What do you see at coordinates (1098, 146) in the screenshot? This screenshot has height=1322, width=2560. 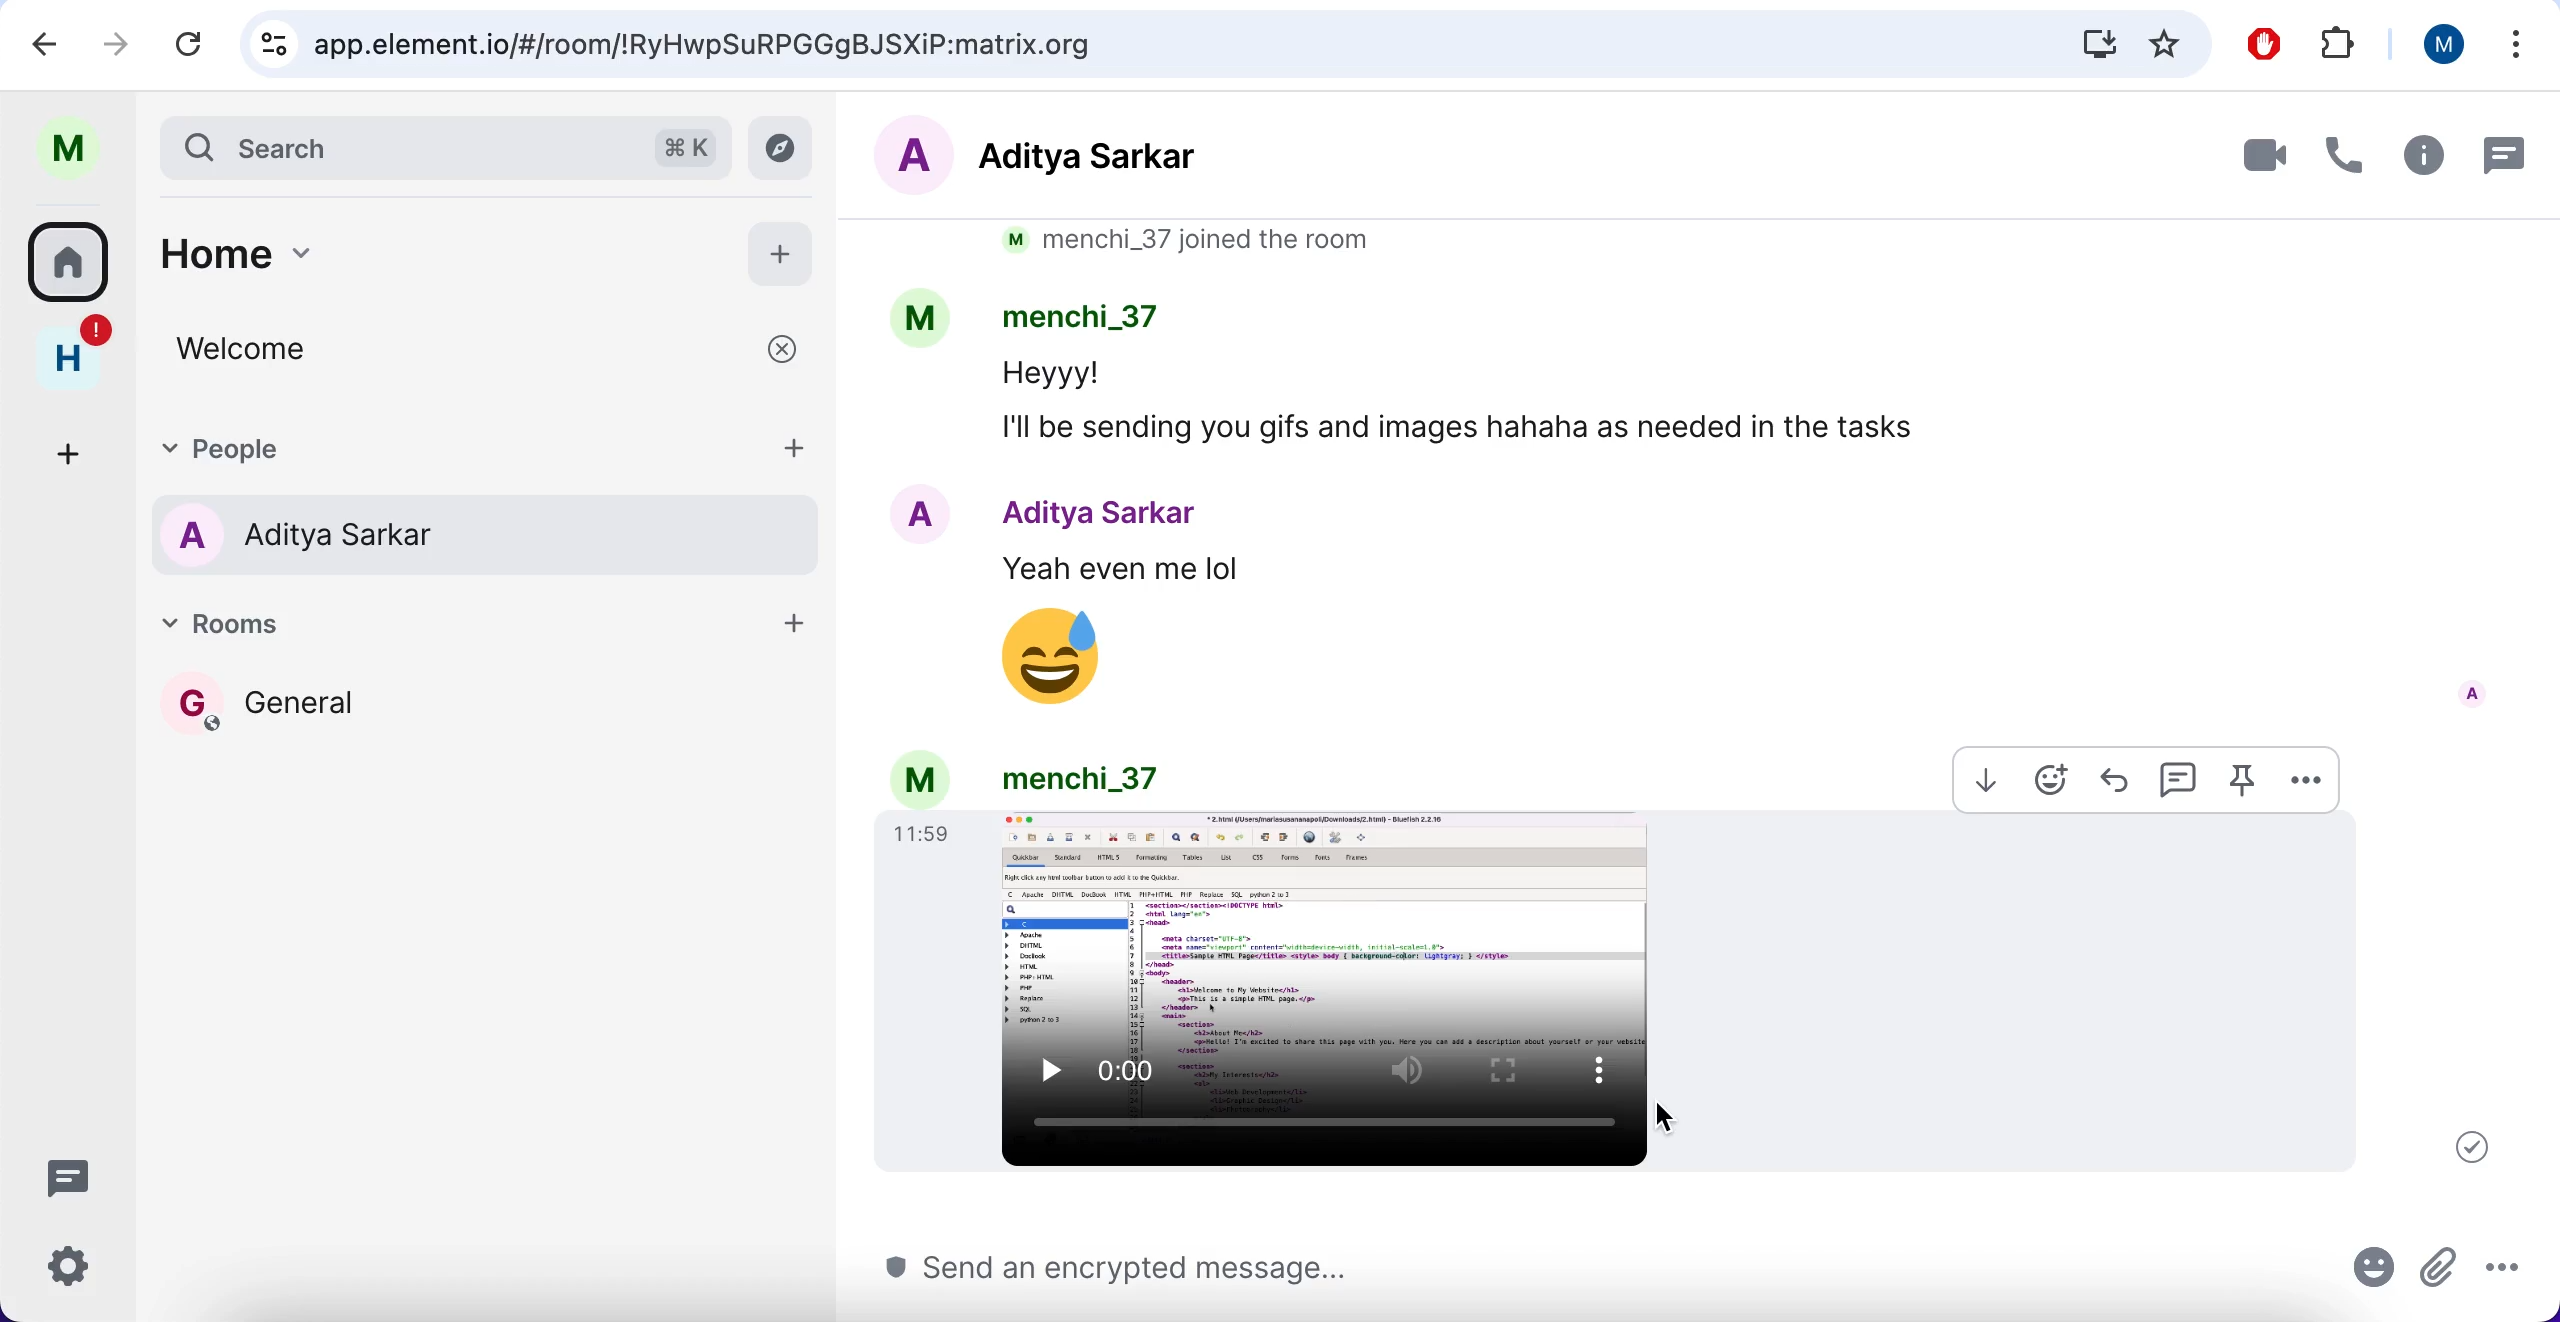 I see `aditya sarkar` at bounding box center [1098, 146].